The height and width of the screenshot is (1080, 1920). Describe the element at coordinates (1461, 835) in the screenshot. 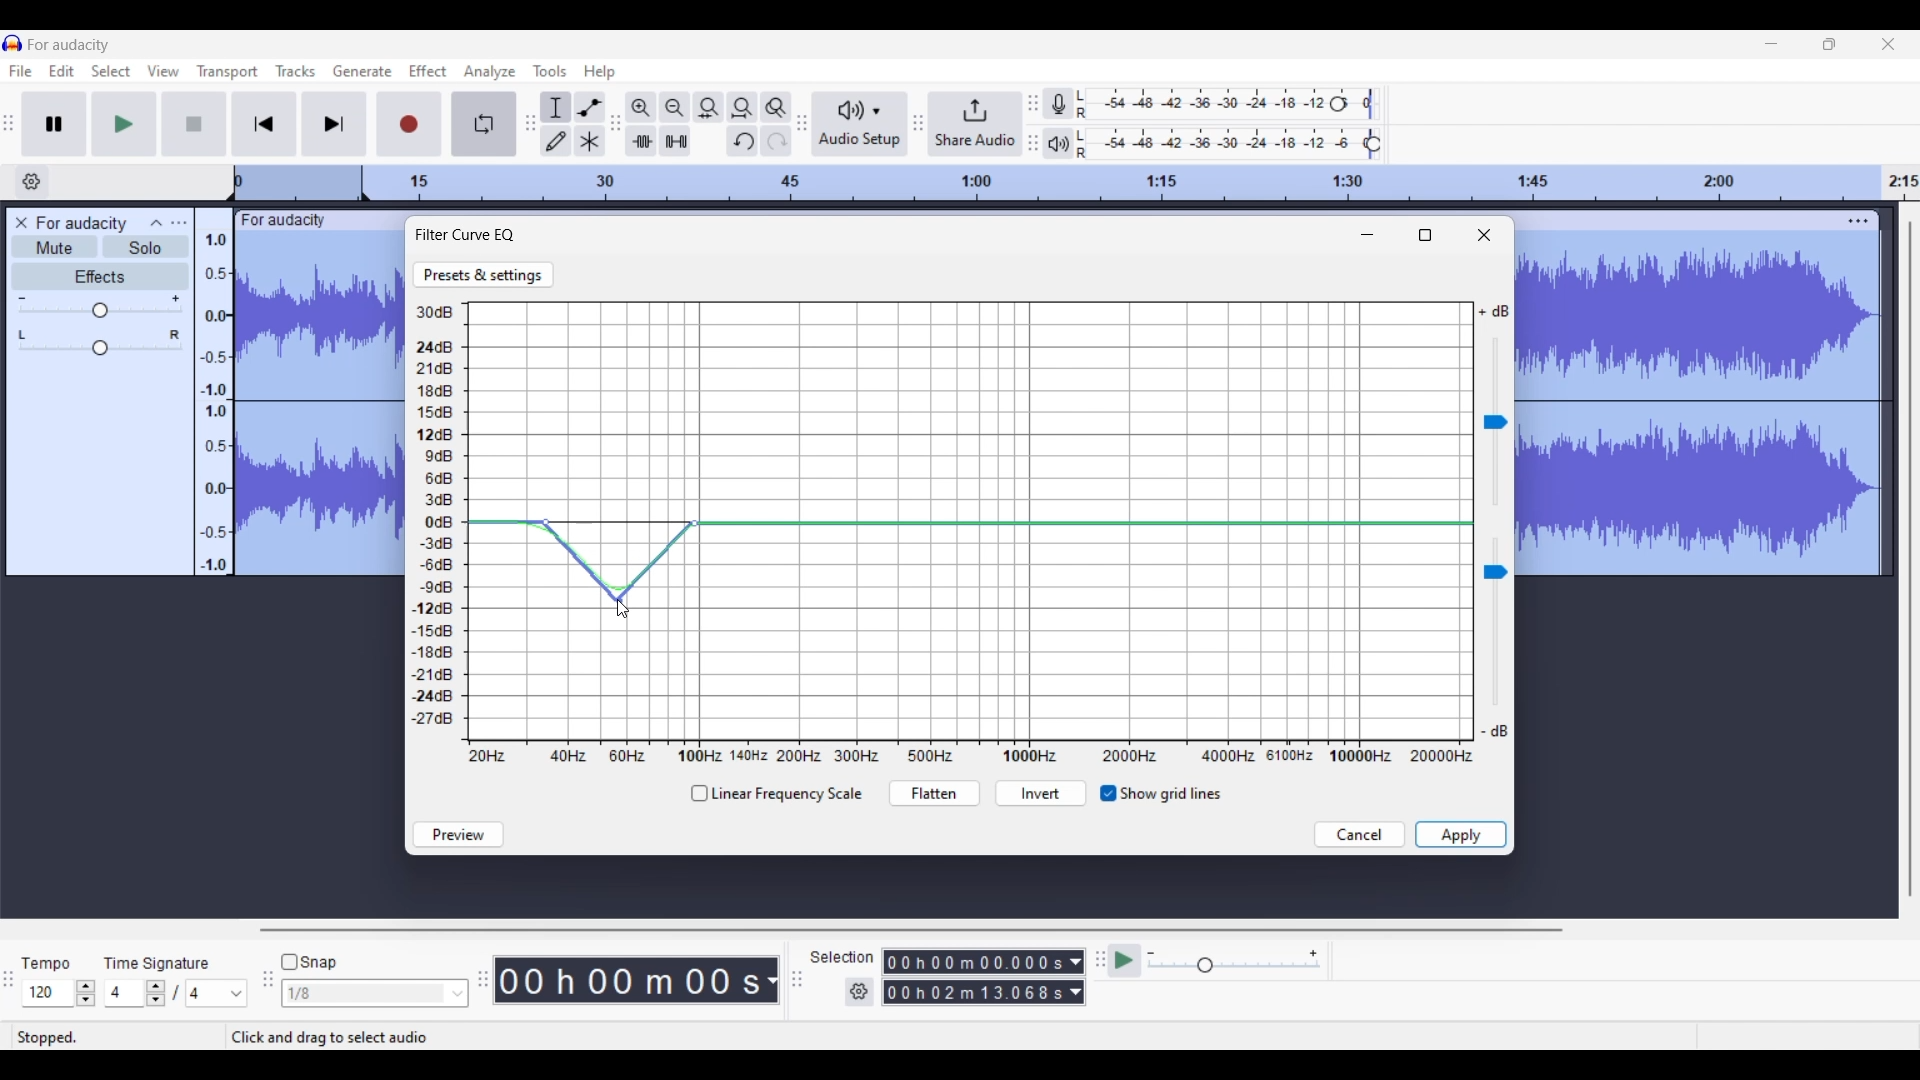

I see `Save inputs made` at that location.